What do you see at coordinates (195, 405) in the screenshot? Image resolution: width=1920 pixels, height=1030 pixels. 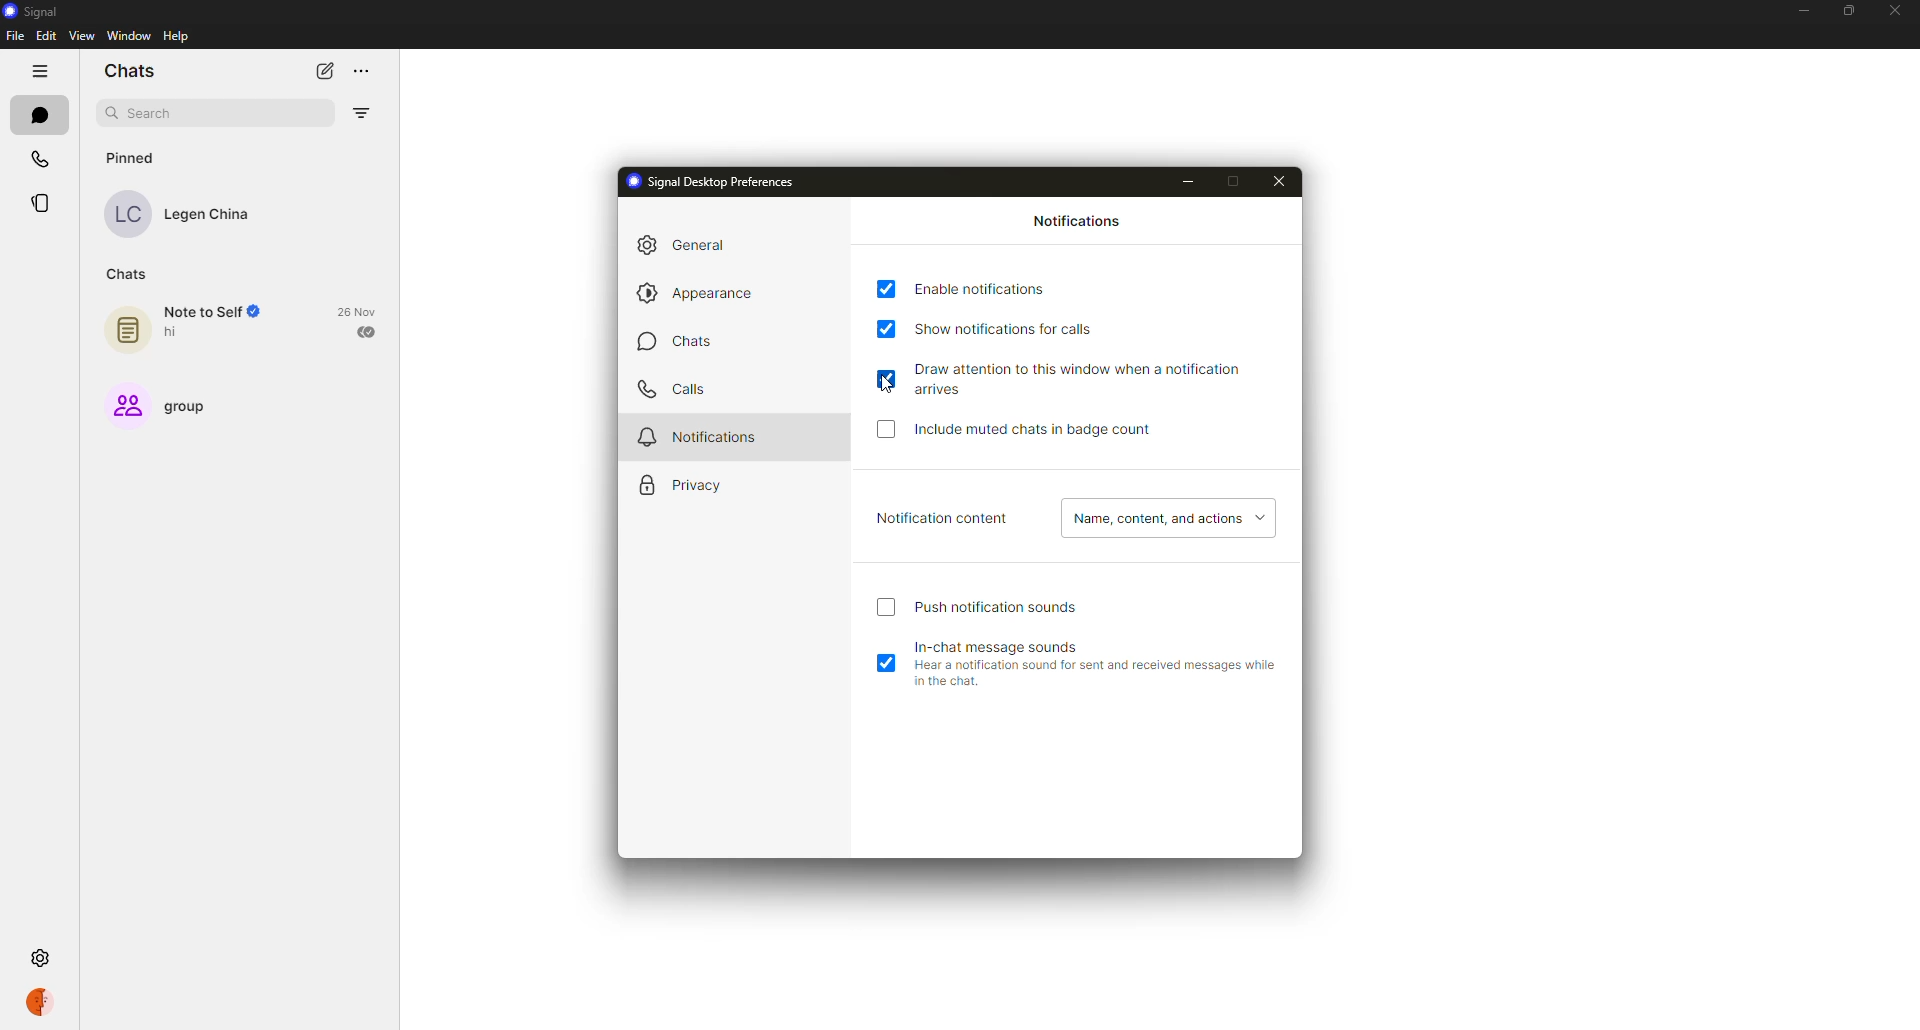 I see `group` at bounding box center [195, 405].